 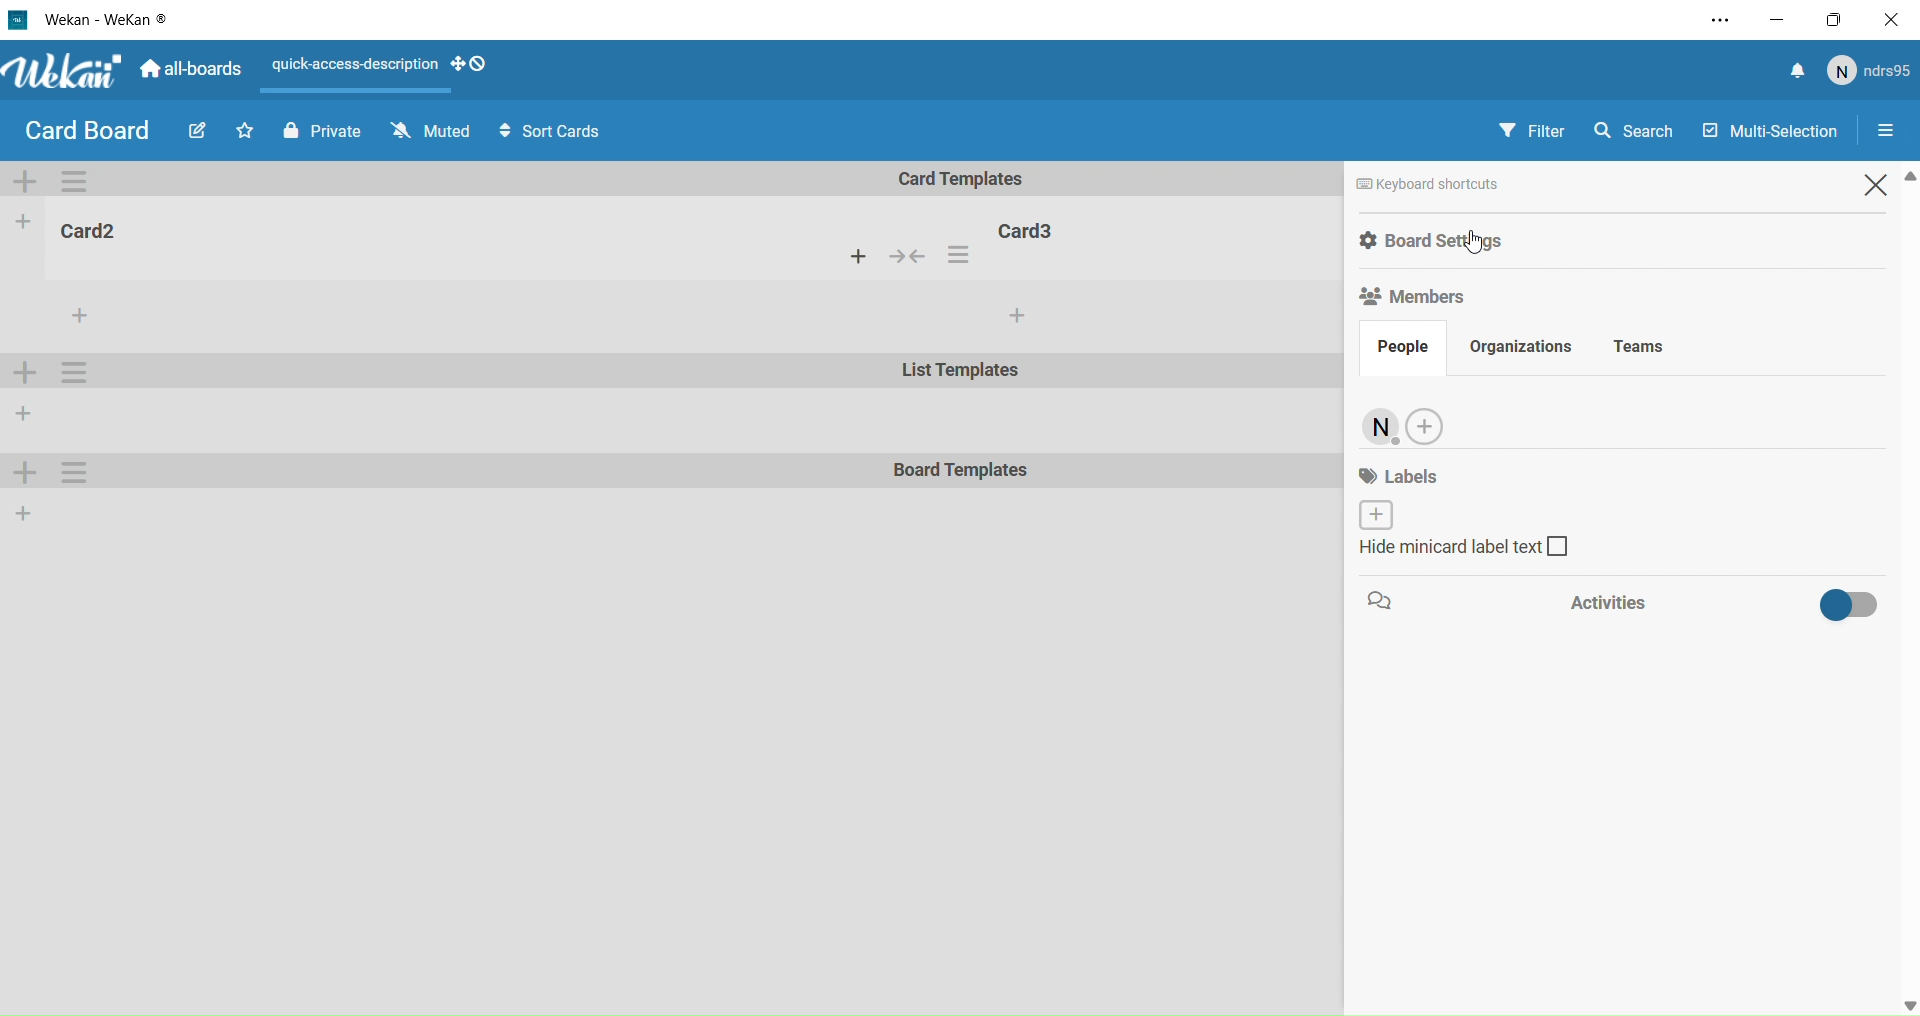 What do you see at coordinates (1776, 18) in the screenshot?
I see `minimize` at bounding box center [1776, 18].